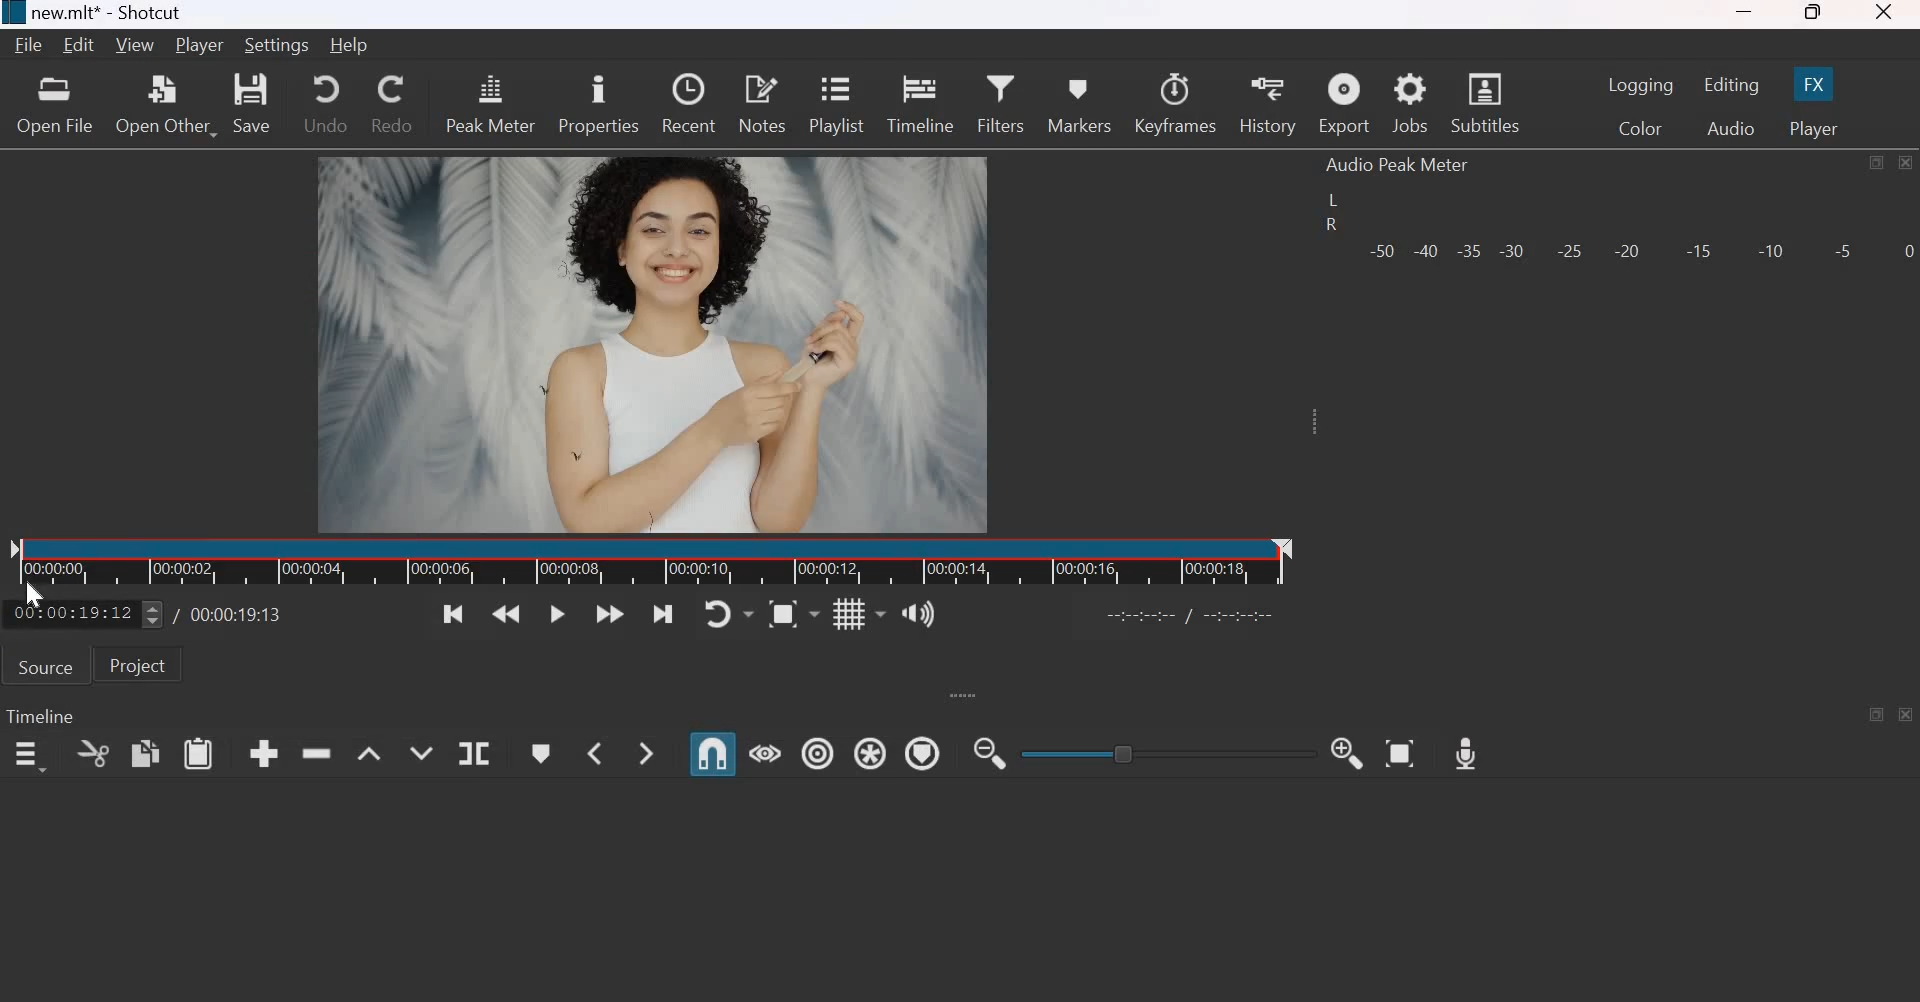 The height and width of the screenshot is (1002, 1920). Describe the element at coordinates (556, 613) in the screenshot. I see `Toggle play or pause` at that location.